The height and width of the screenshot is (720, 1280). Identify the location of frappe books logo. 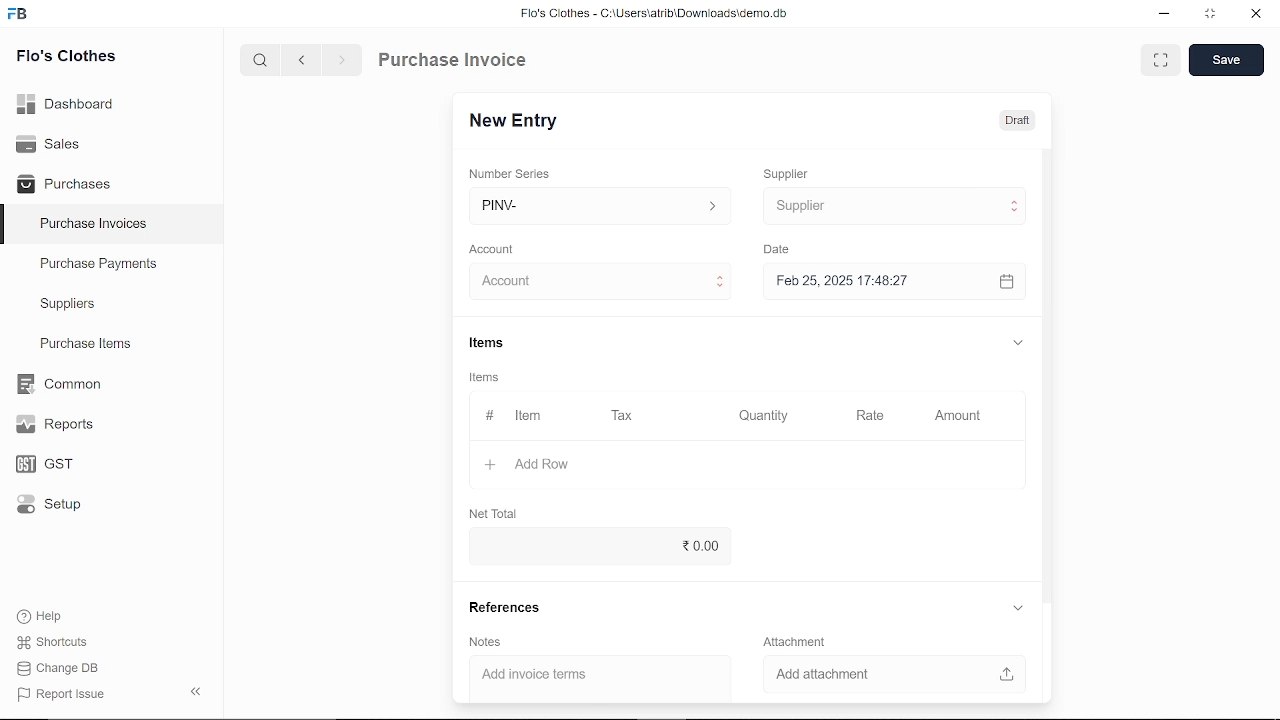
(22, 15).